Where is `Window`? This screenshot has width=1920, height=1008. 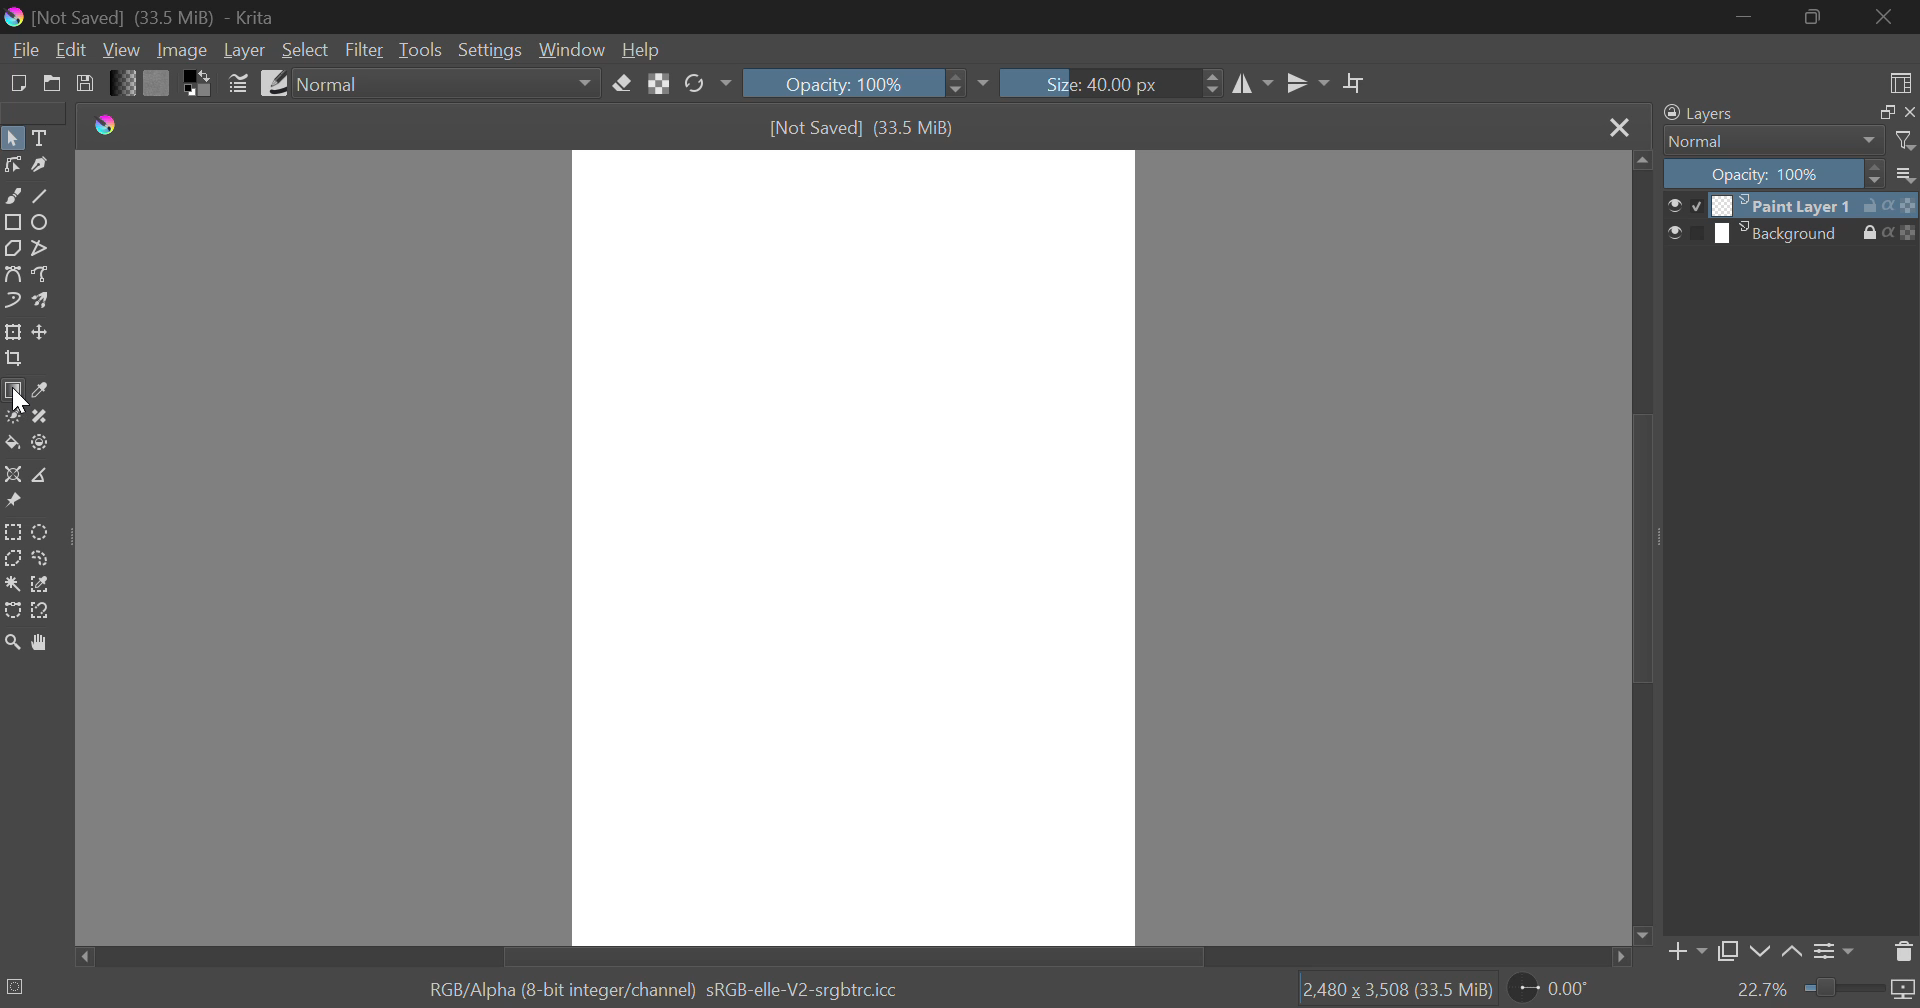 Window is located at coordinates (570, 50).